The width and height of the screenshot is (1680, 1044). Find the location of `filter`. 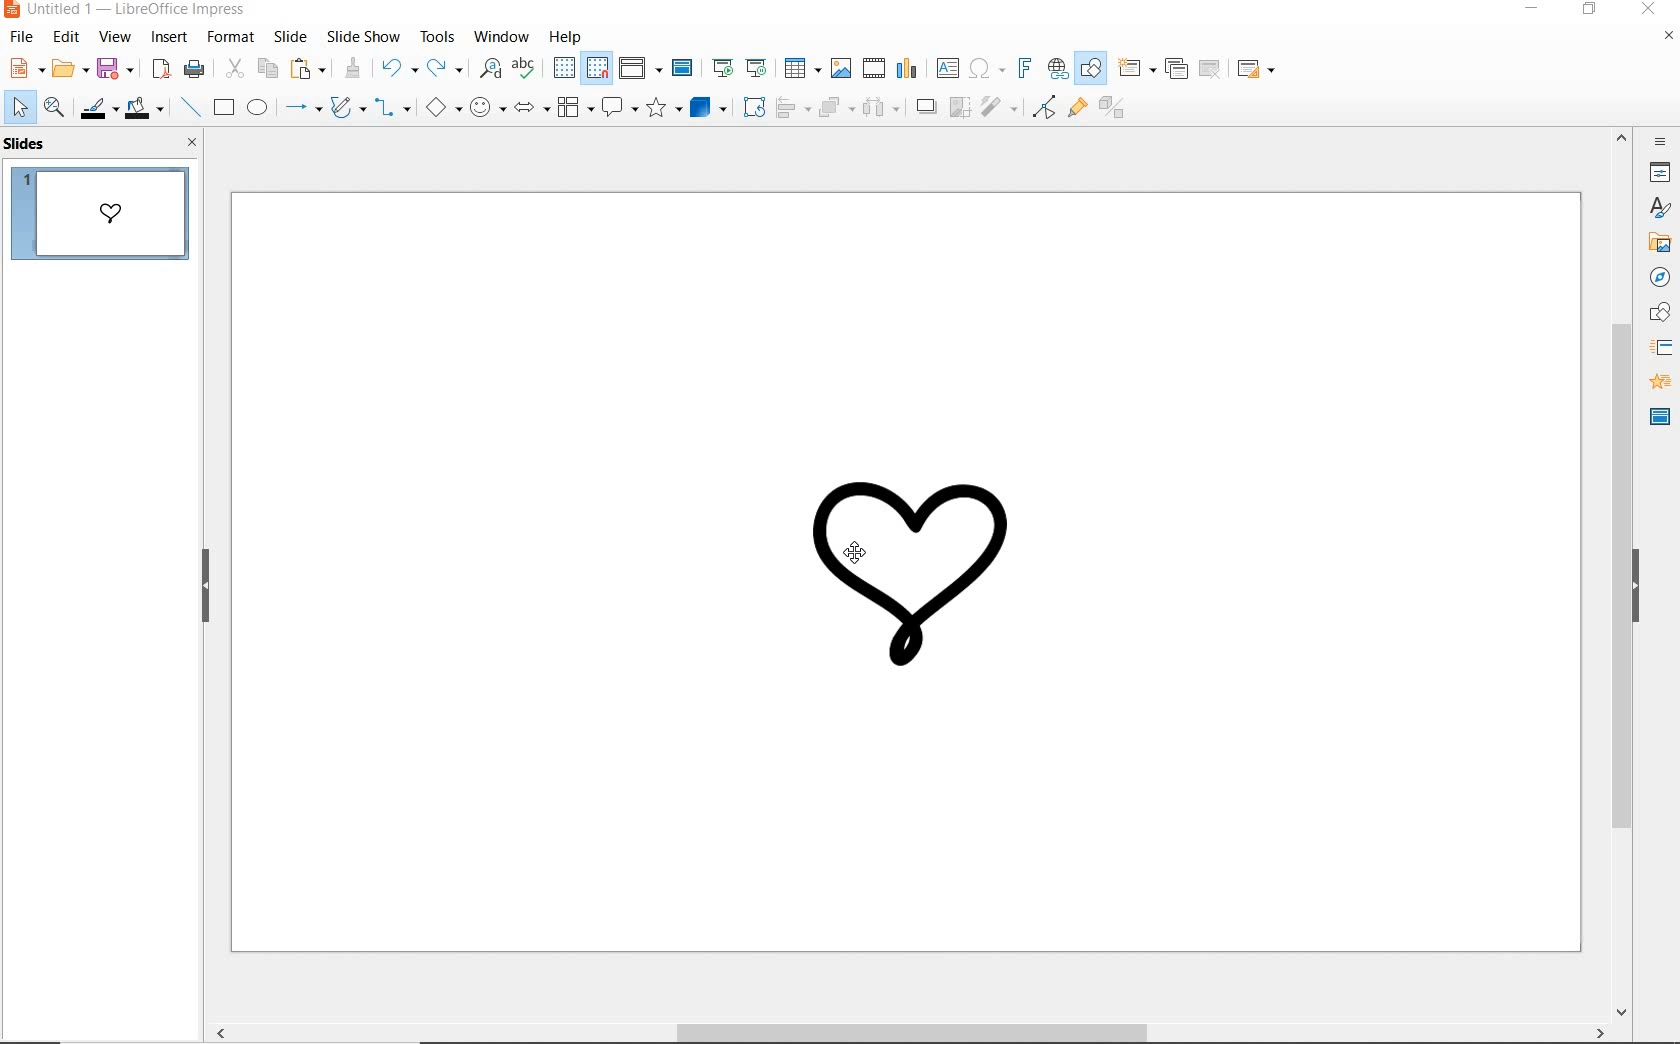

filter is located at coordinates (997, 107).